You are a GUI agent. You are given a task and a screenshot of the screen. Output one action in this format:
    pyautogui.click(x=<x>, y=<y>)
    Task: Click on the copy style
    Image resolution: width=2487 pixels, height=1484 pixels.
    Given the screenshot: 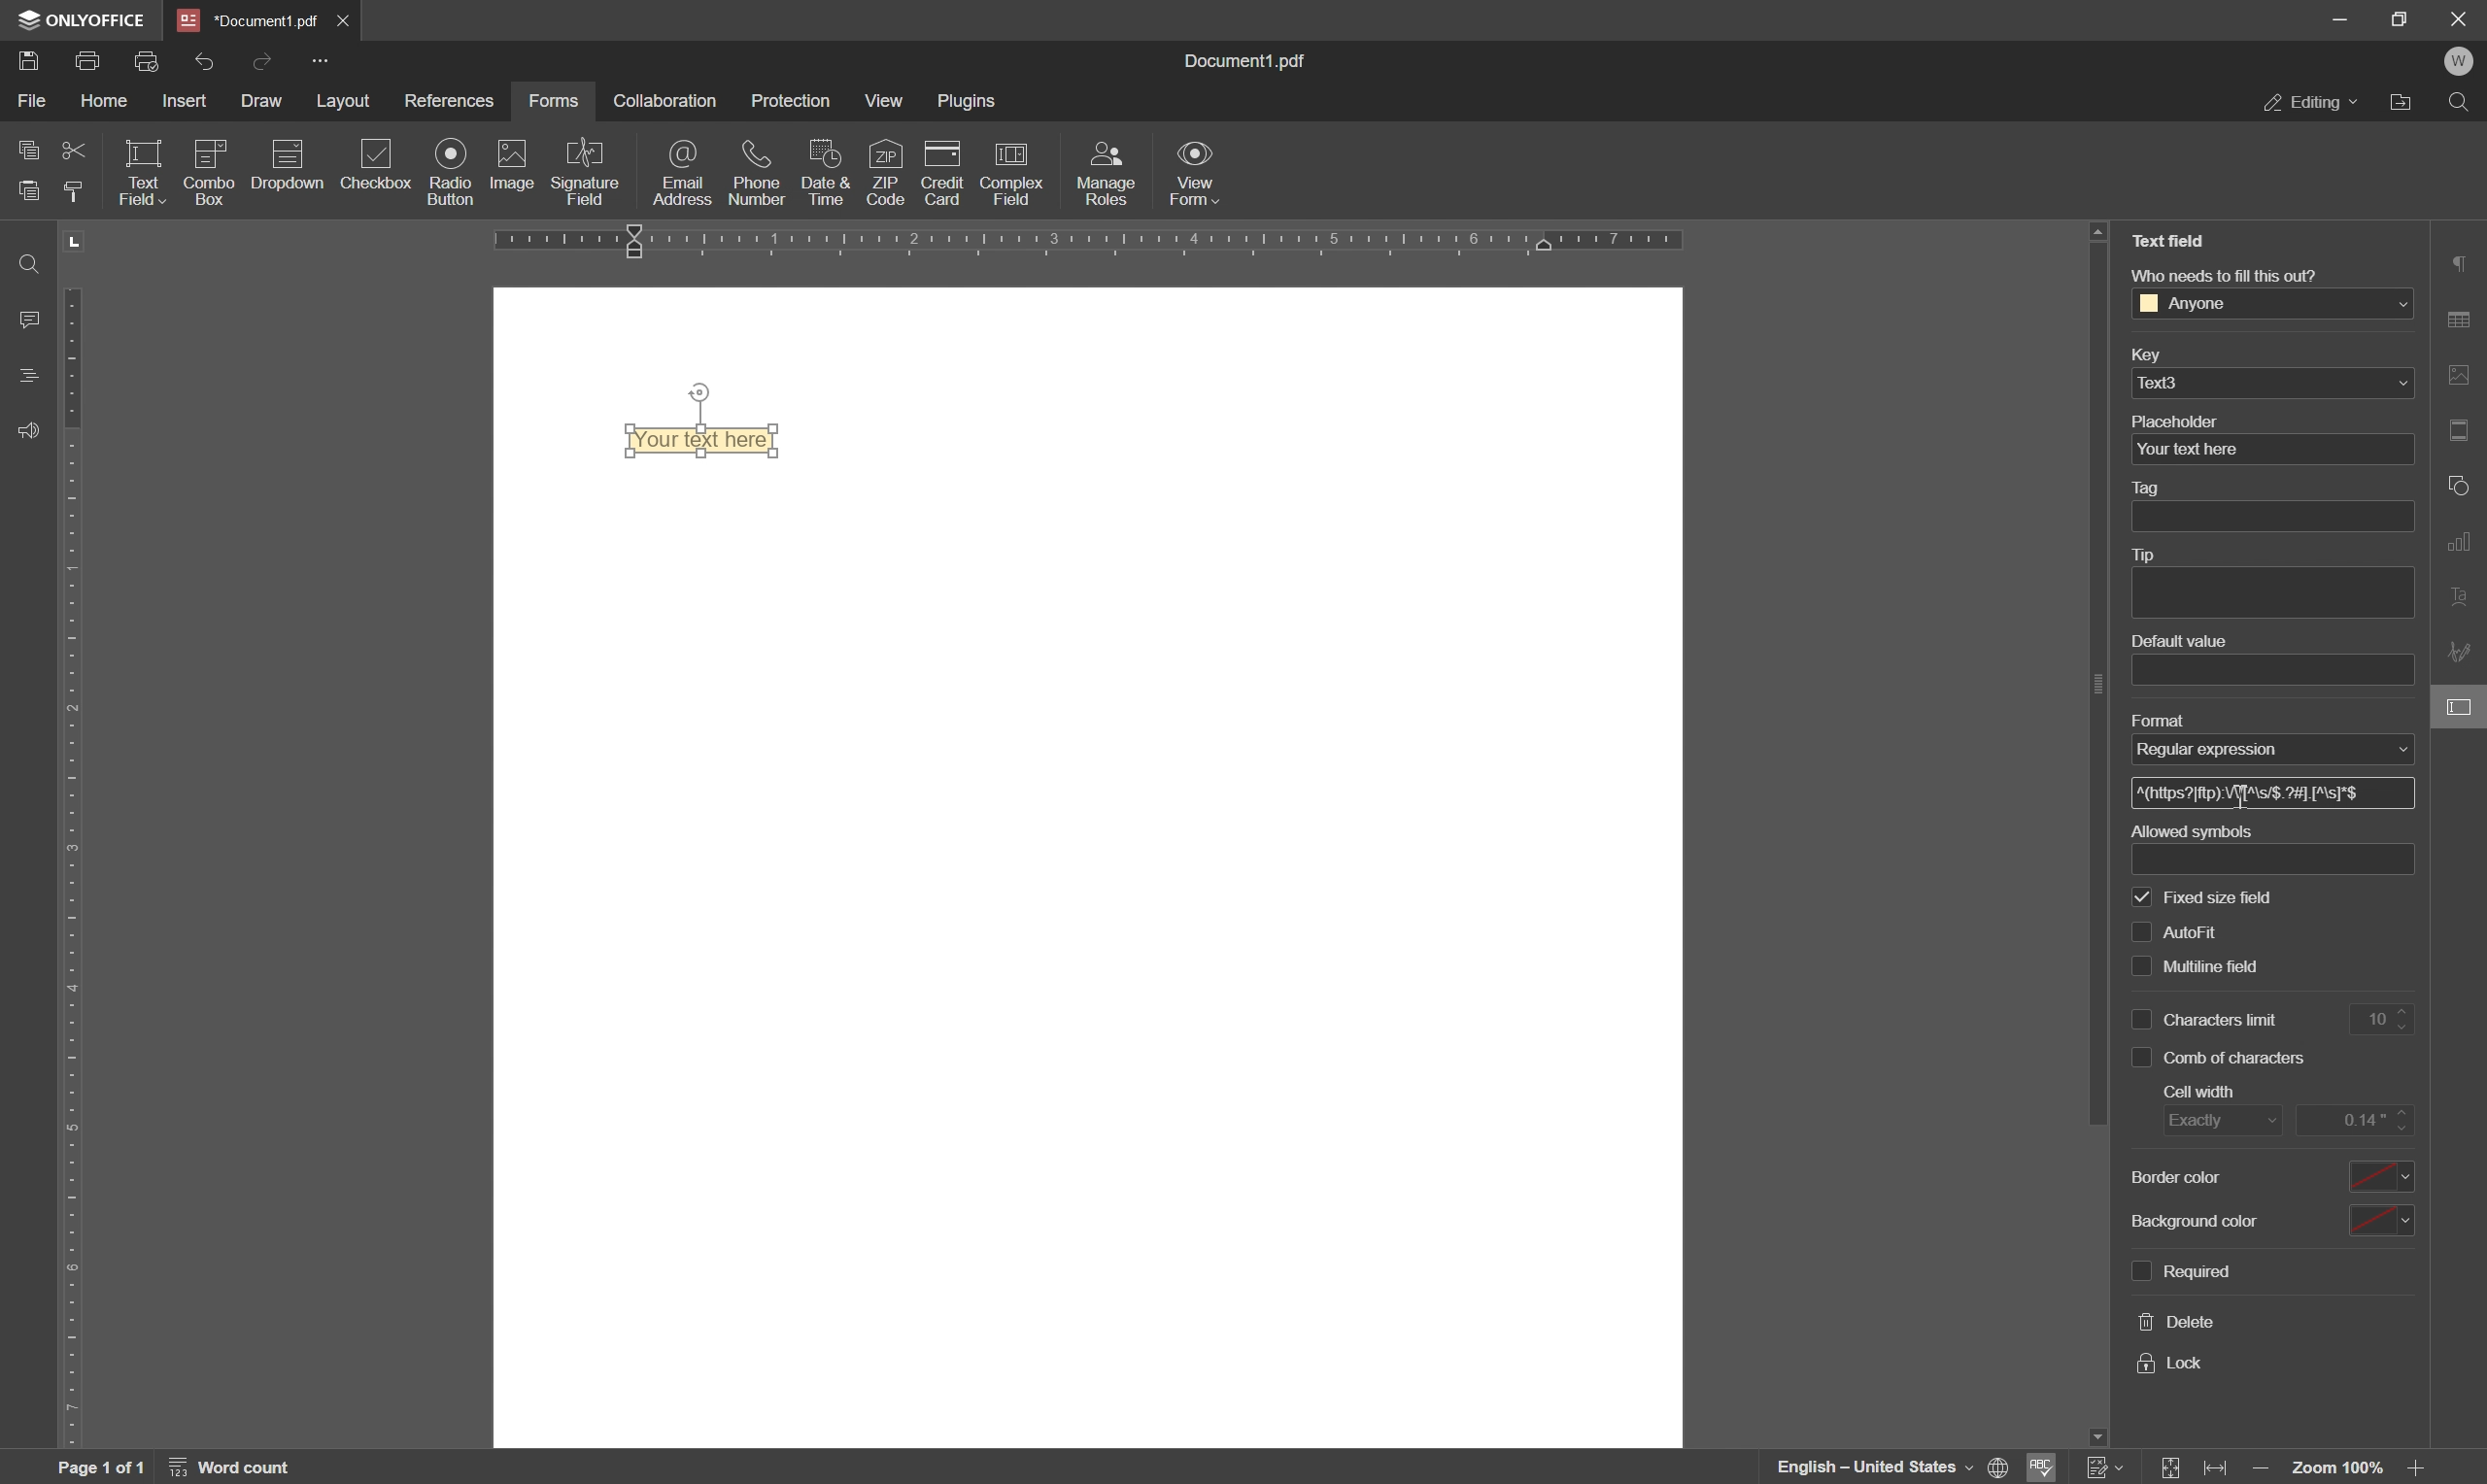 What is the action you would take?
    pyautogui.click(x=79, y=191)
    